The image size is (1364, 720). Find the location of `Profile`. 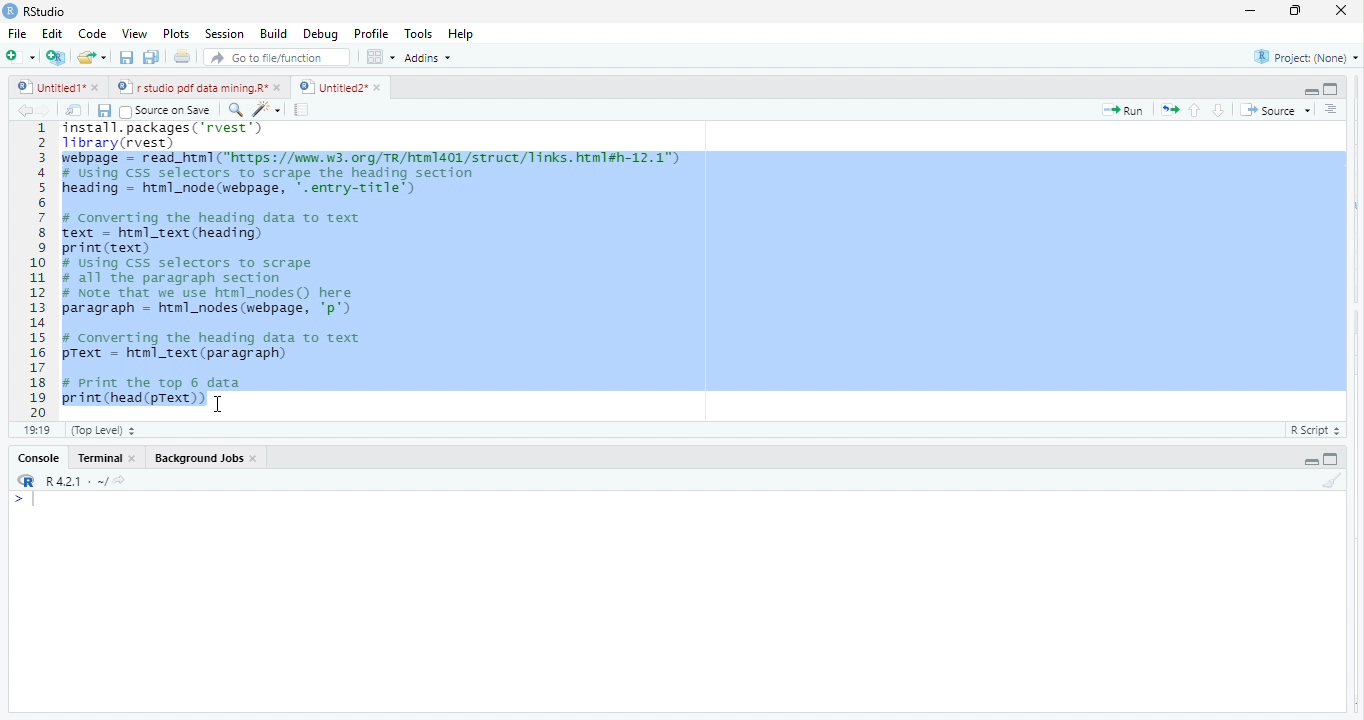

Profile is located at coordinates (375, 35).